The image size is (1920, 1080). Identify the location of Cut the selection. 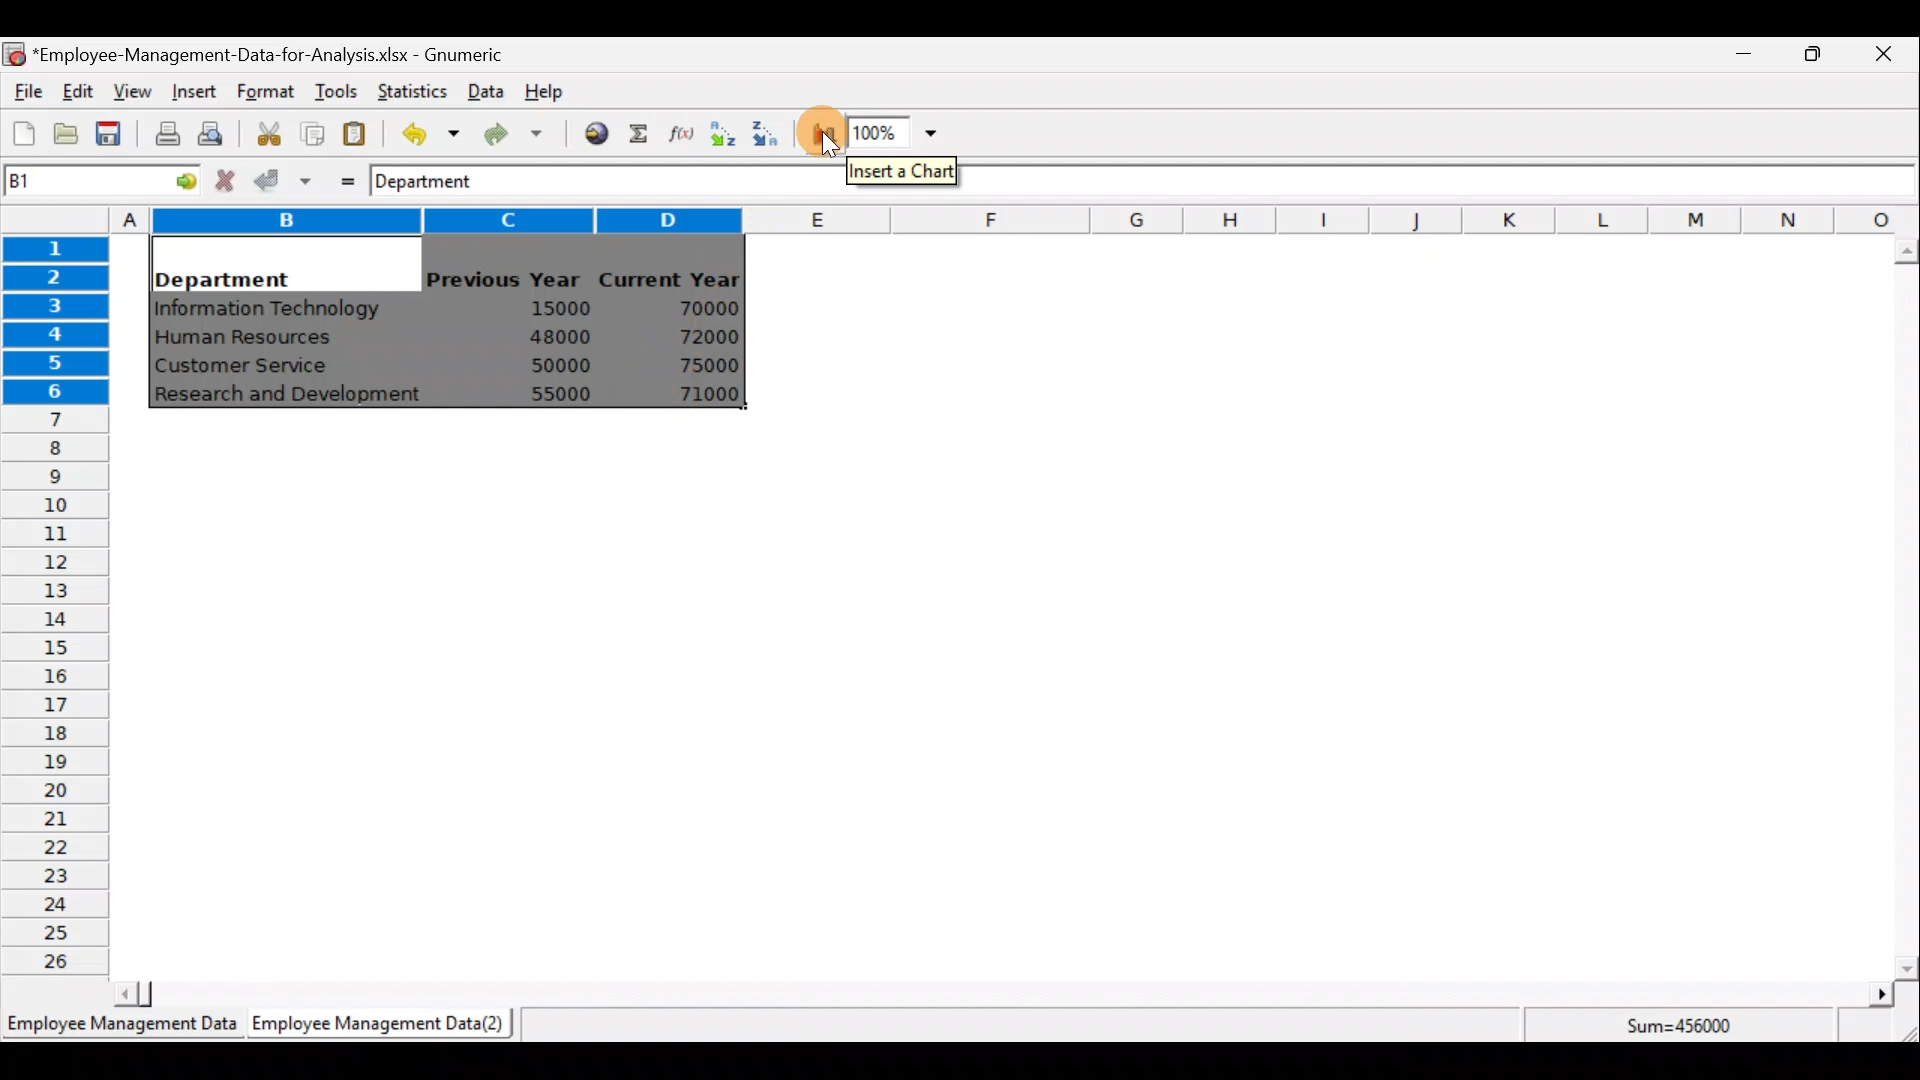
(263, 131).